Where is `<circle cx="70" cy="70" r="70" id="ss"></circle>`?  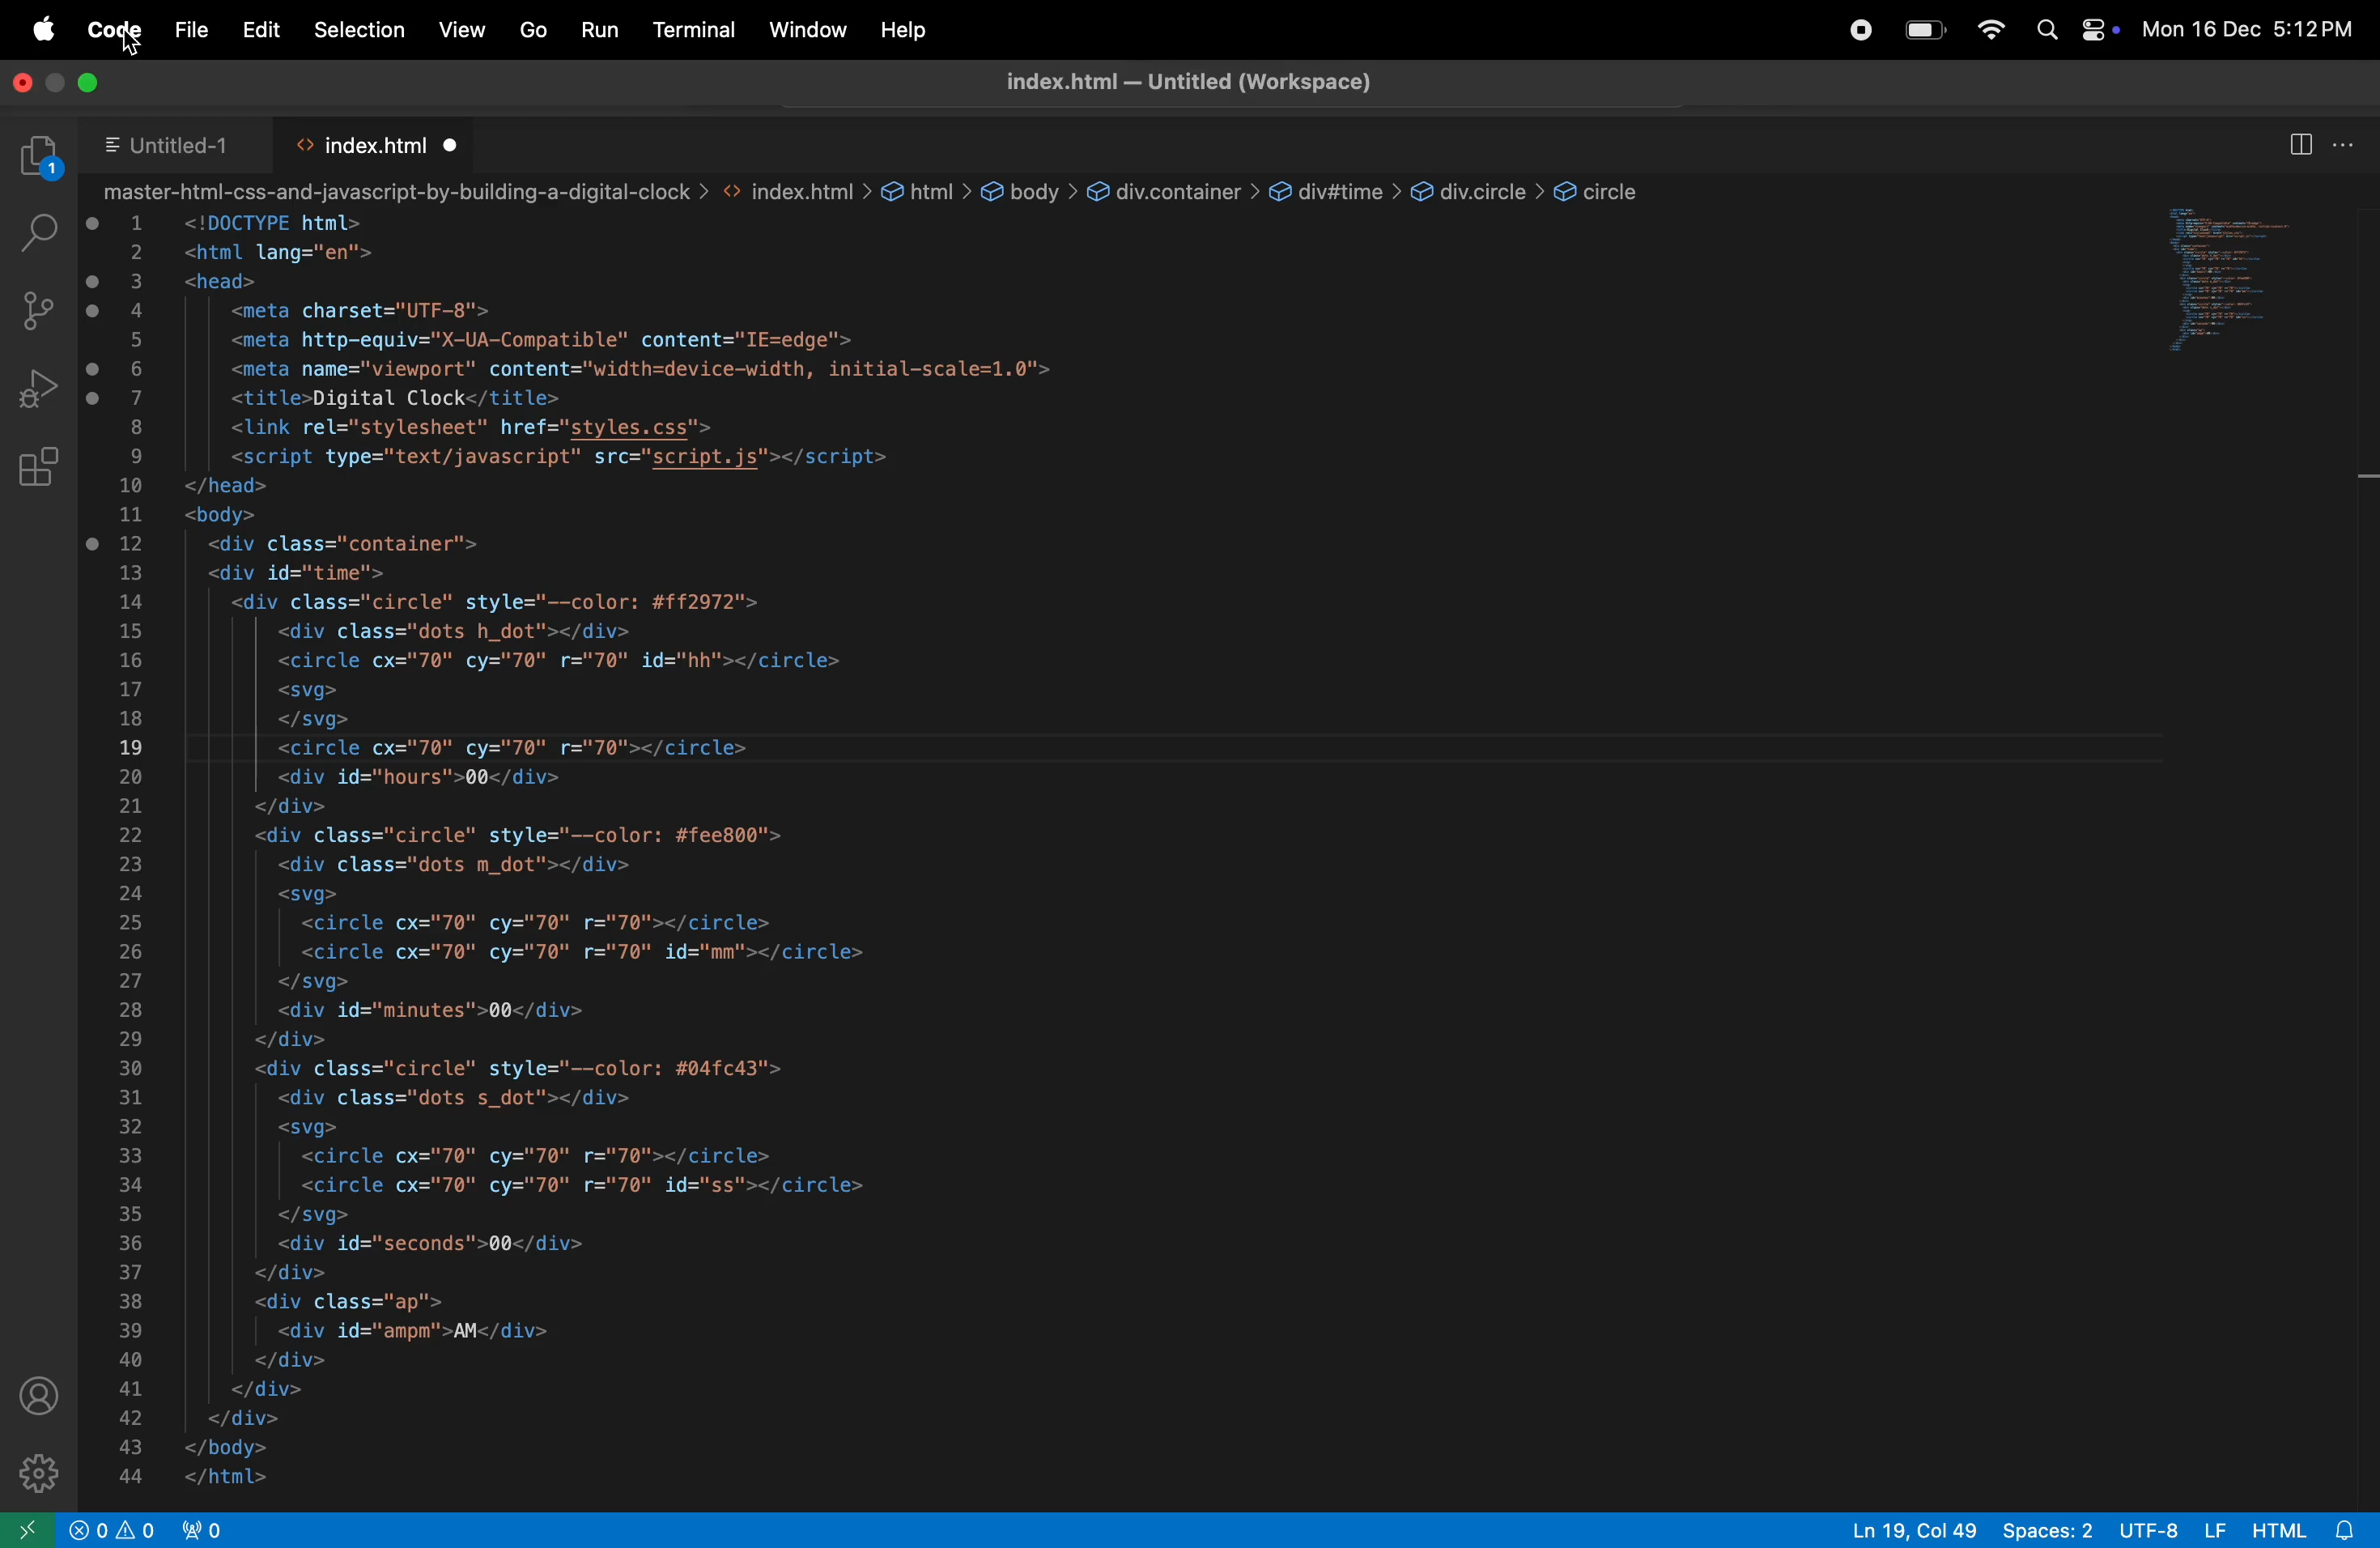
<circle cx="70" cy="70" r="70" id="ss"></circle> is located at coordinates (591, 1184).